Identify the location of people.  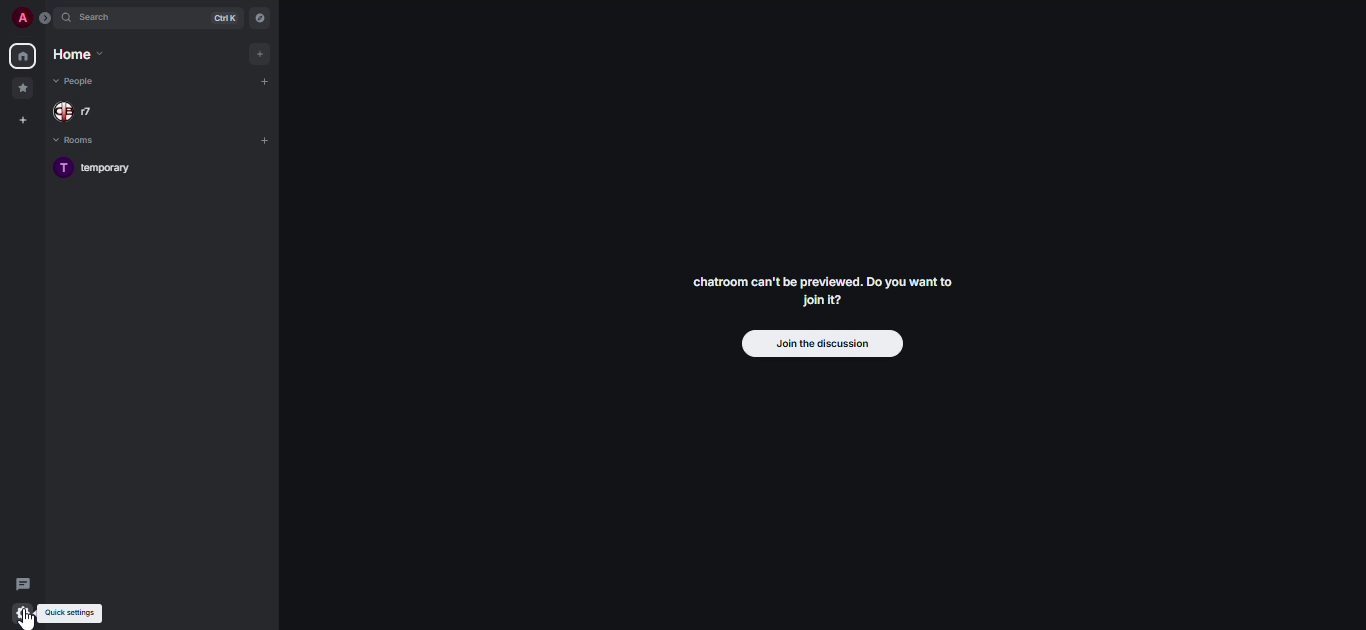
(81, 82).